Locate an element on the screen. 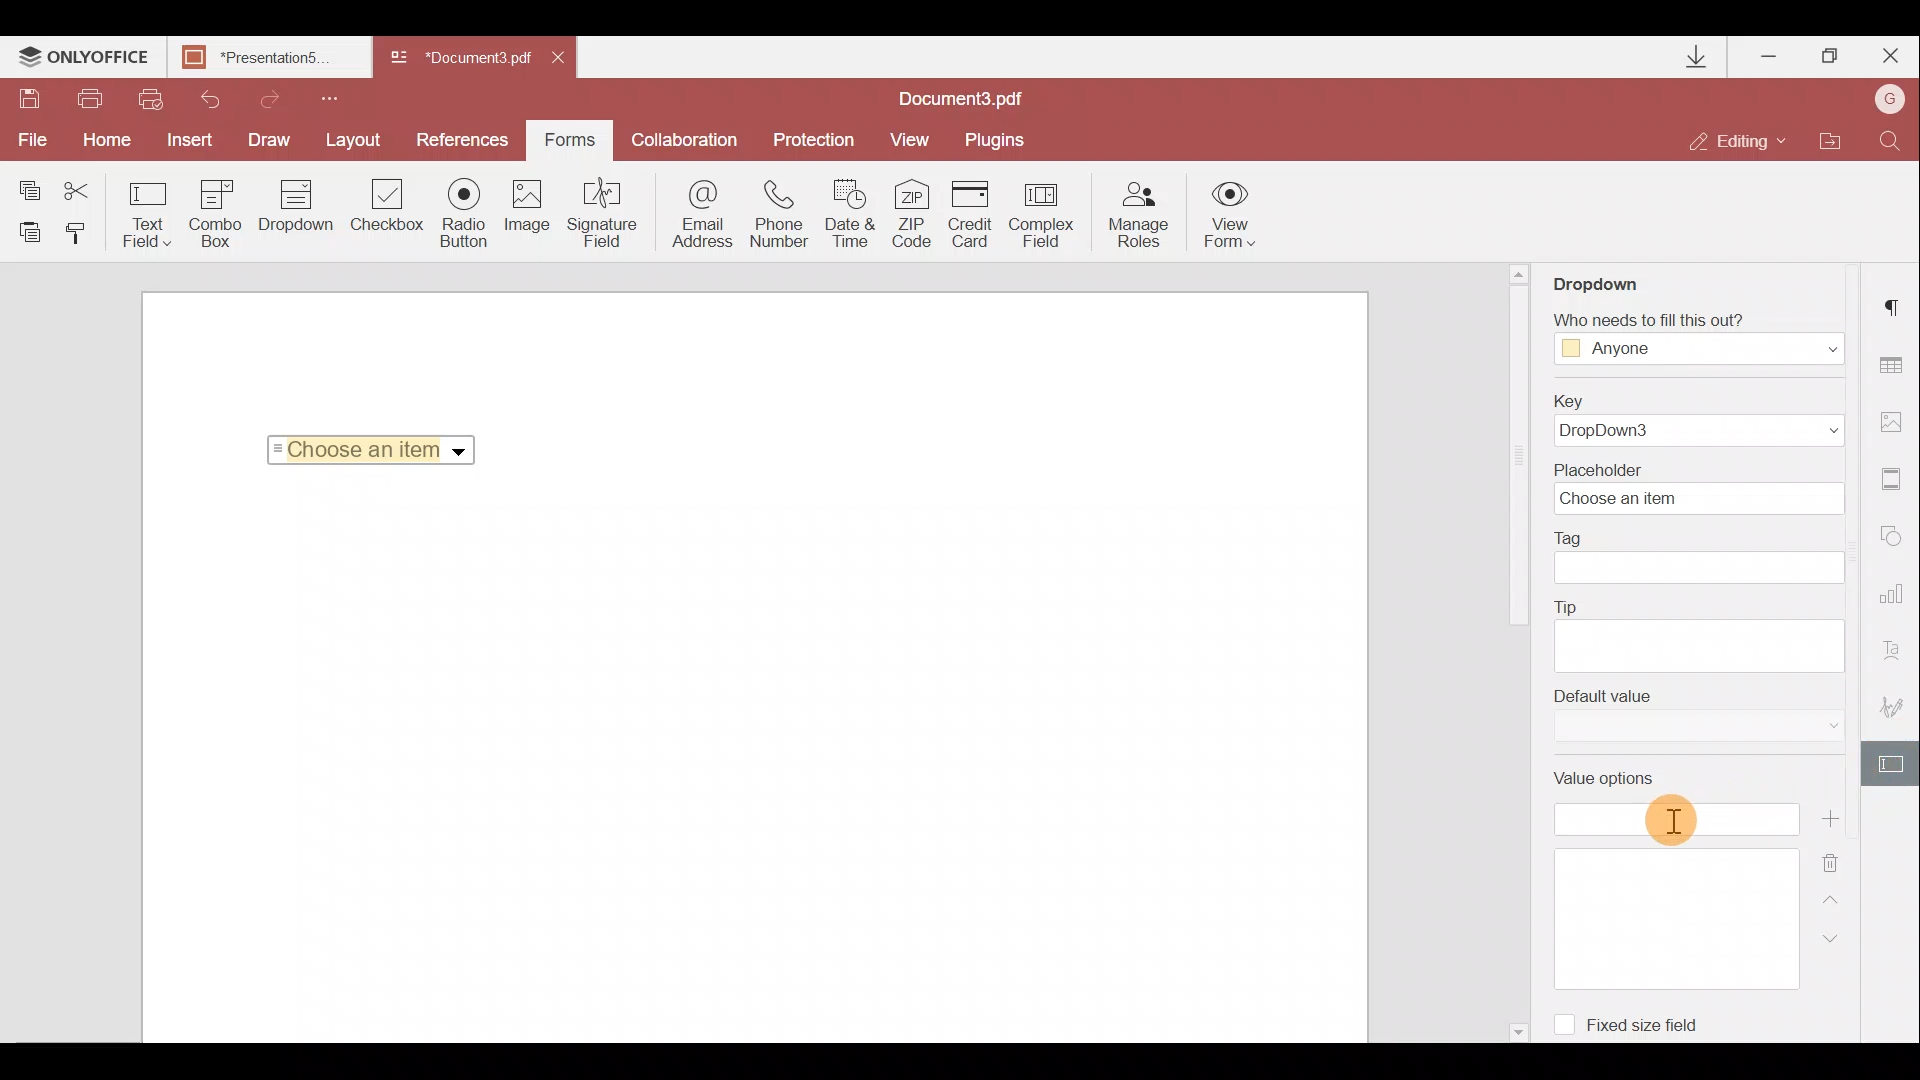  Open file location is located at coordinates (1832, 140).